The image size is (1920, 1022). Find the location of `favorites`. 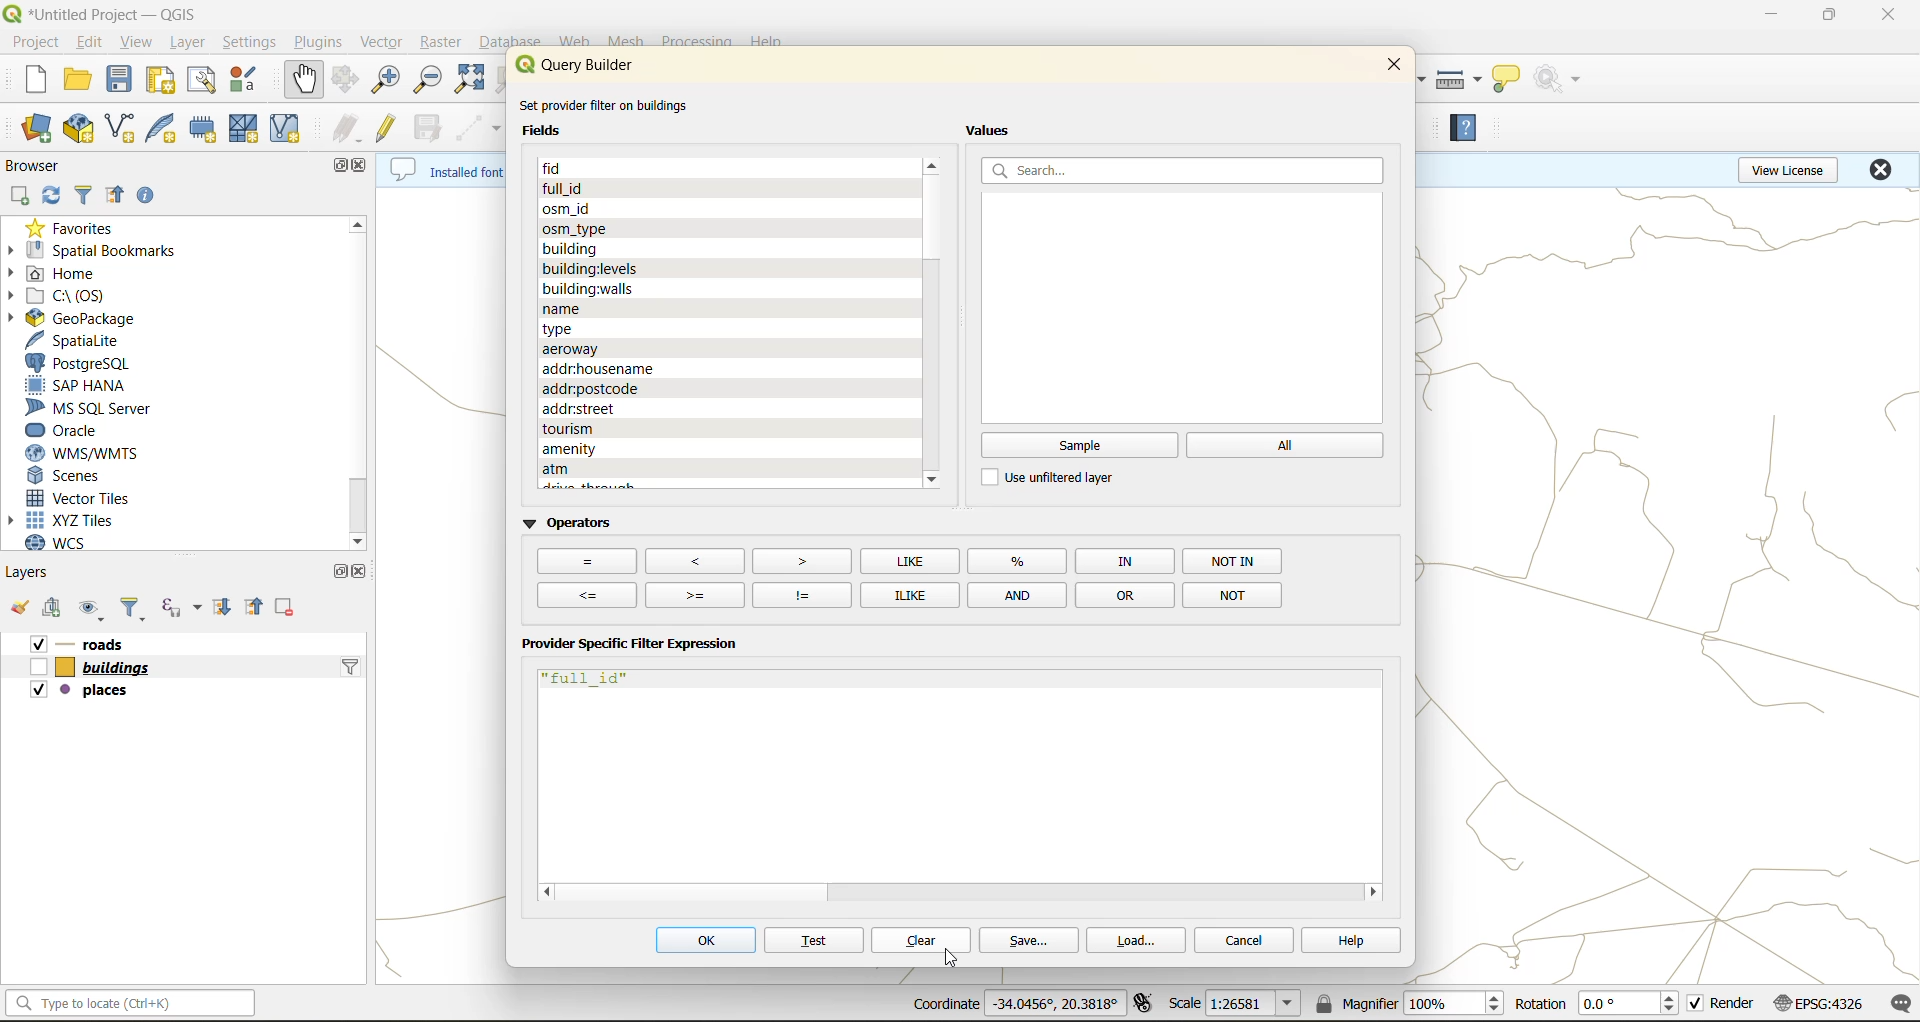

favorites is located at coordinates (78, 227).